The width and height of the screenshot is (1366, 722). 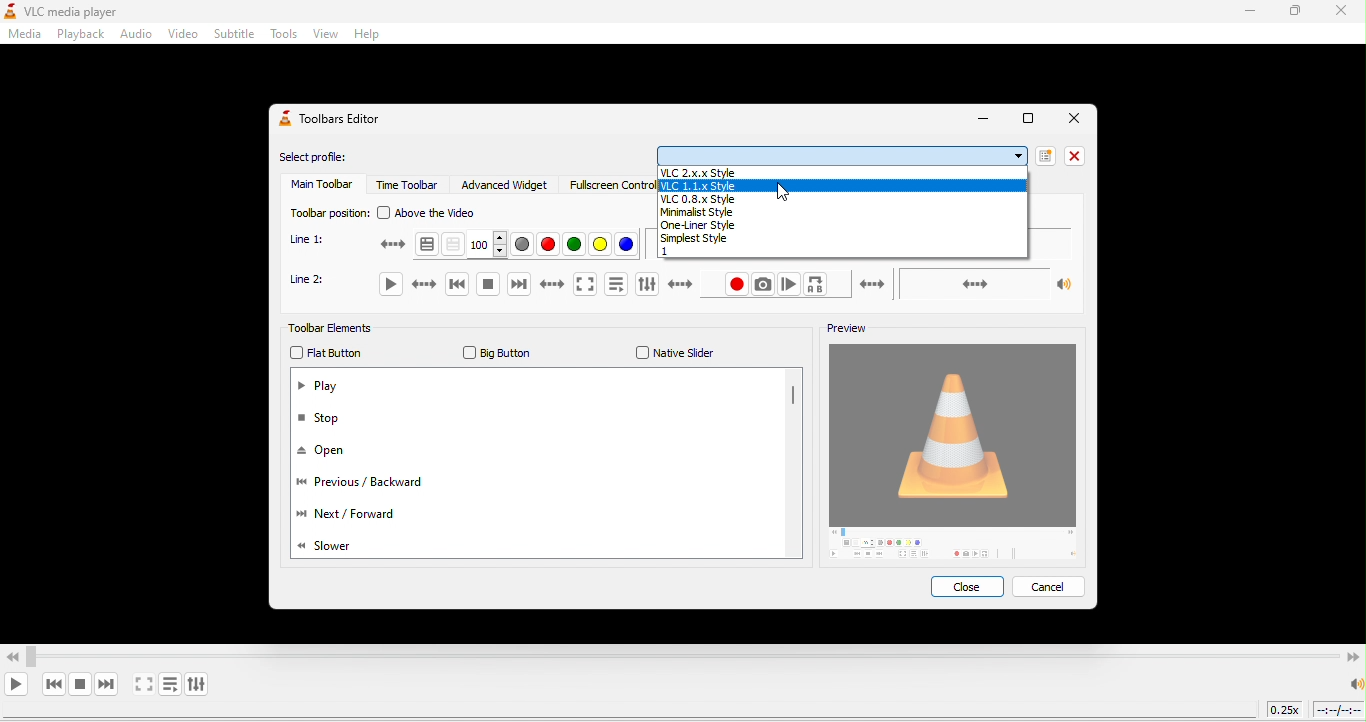 I want to click on frame by frame, so click(x=792, y=285).